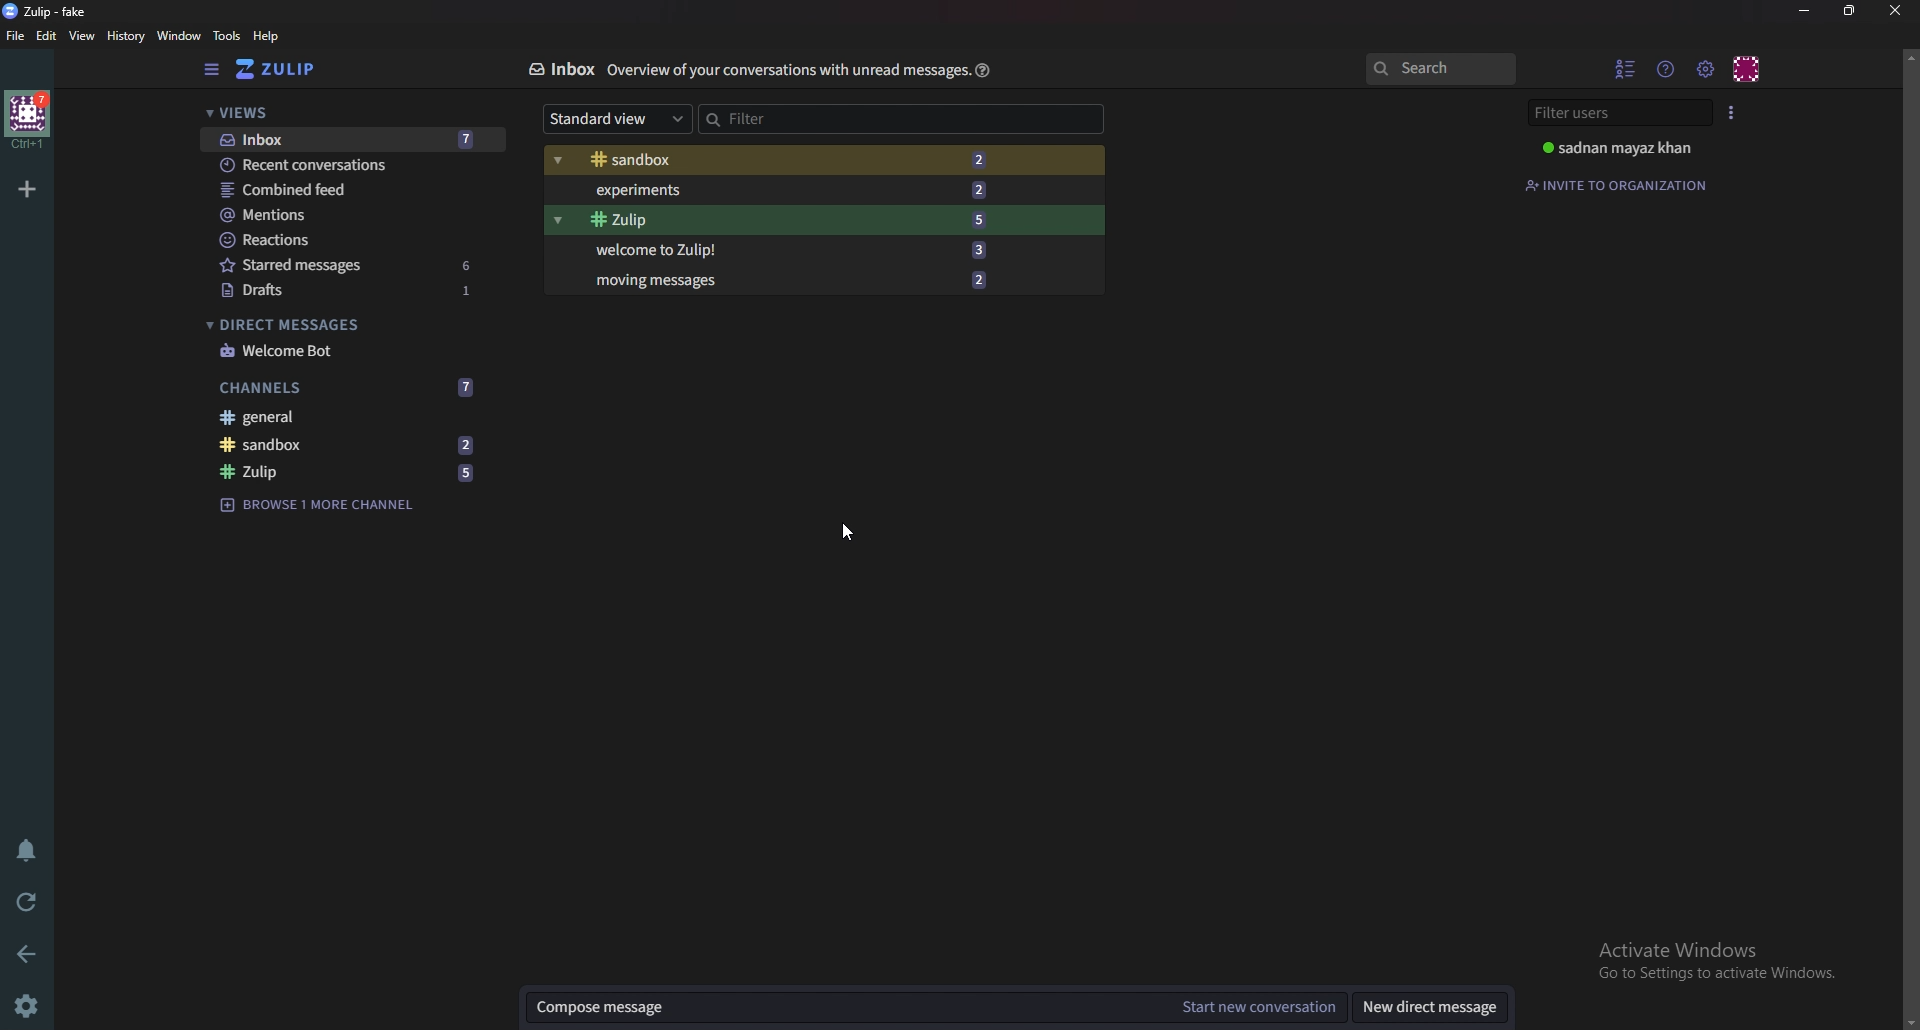 The image size is (1920, 1030). I want to click on Add organization, so click(30, 189).